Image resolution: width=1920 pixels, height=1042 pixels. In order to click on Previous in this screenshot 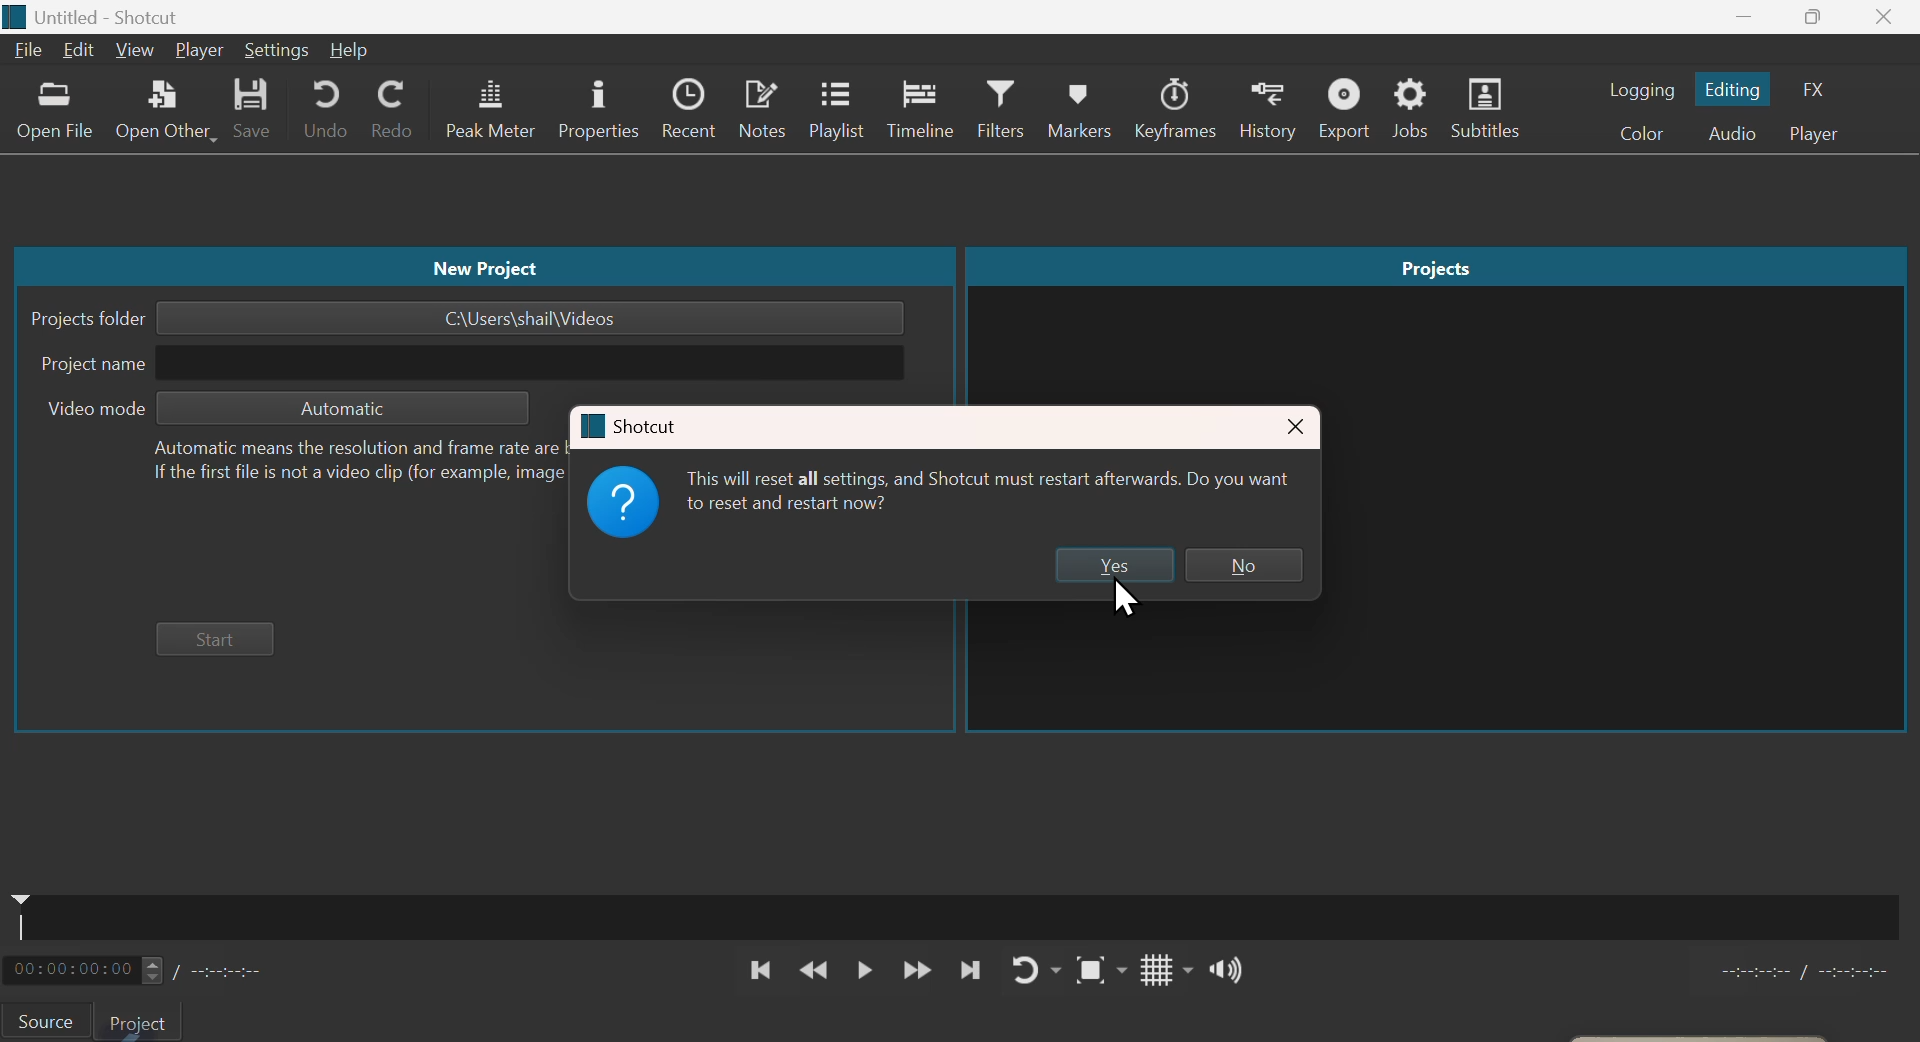, I will do `click(760, 970)`.